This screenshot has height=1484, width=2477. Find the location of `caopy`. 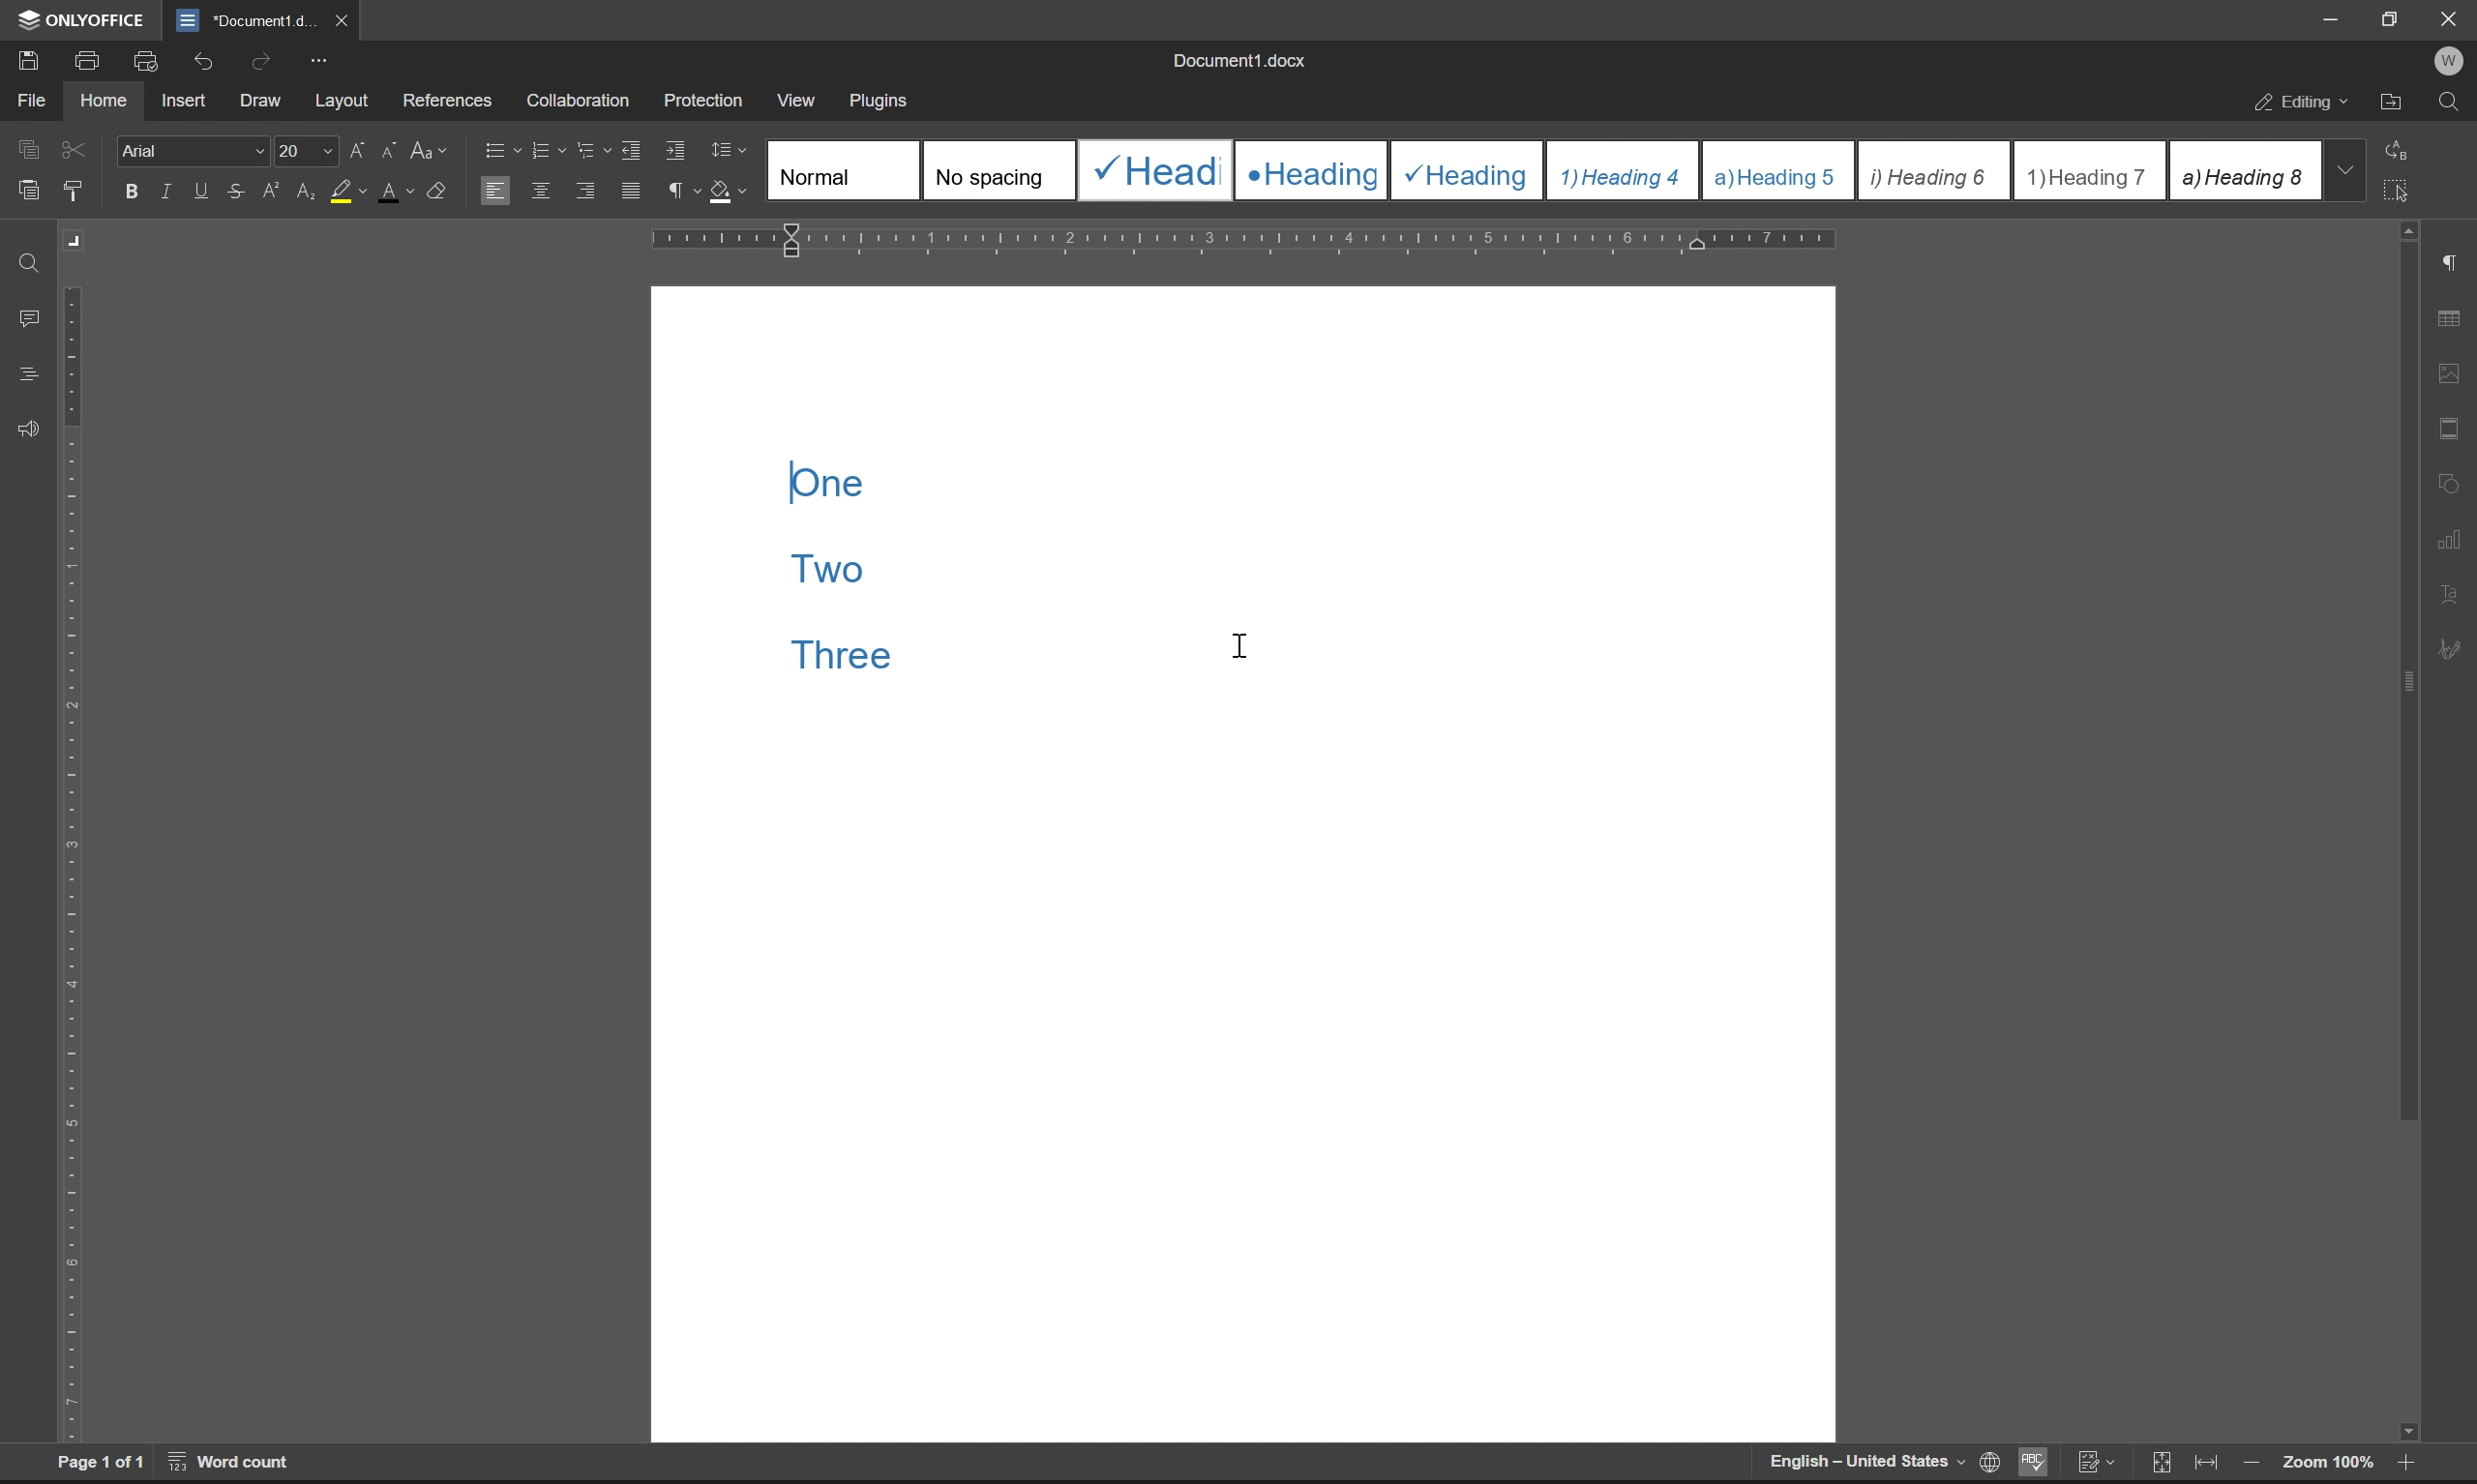

caopy is located at coordinates (25, 153).